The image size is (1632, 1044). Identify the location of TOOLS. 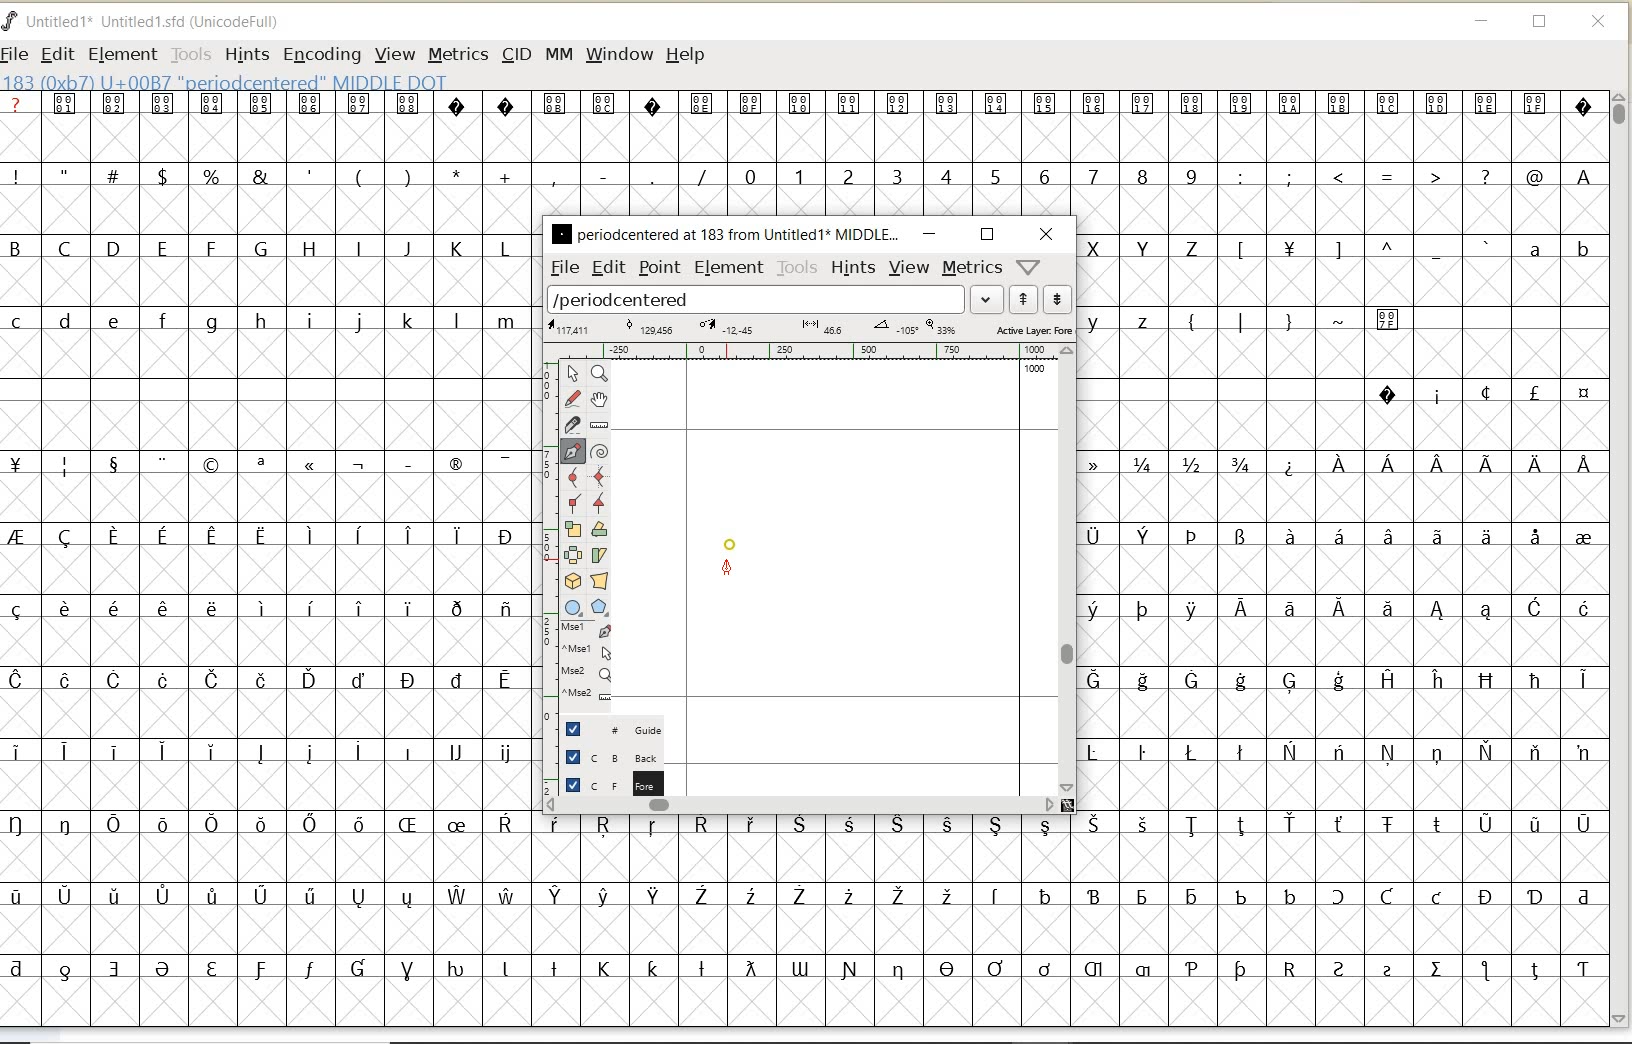
(191, 54).